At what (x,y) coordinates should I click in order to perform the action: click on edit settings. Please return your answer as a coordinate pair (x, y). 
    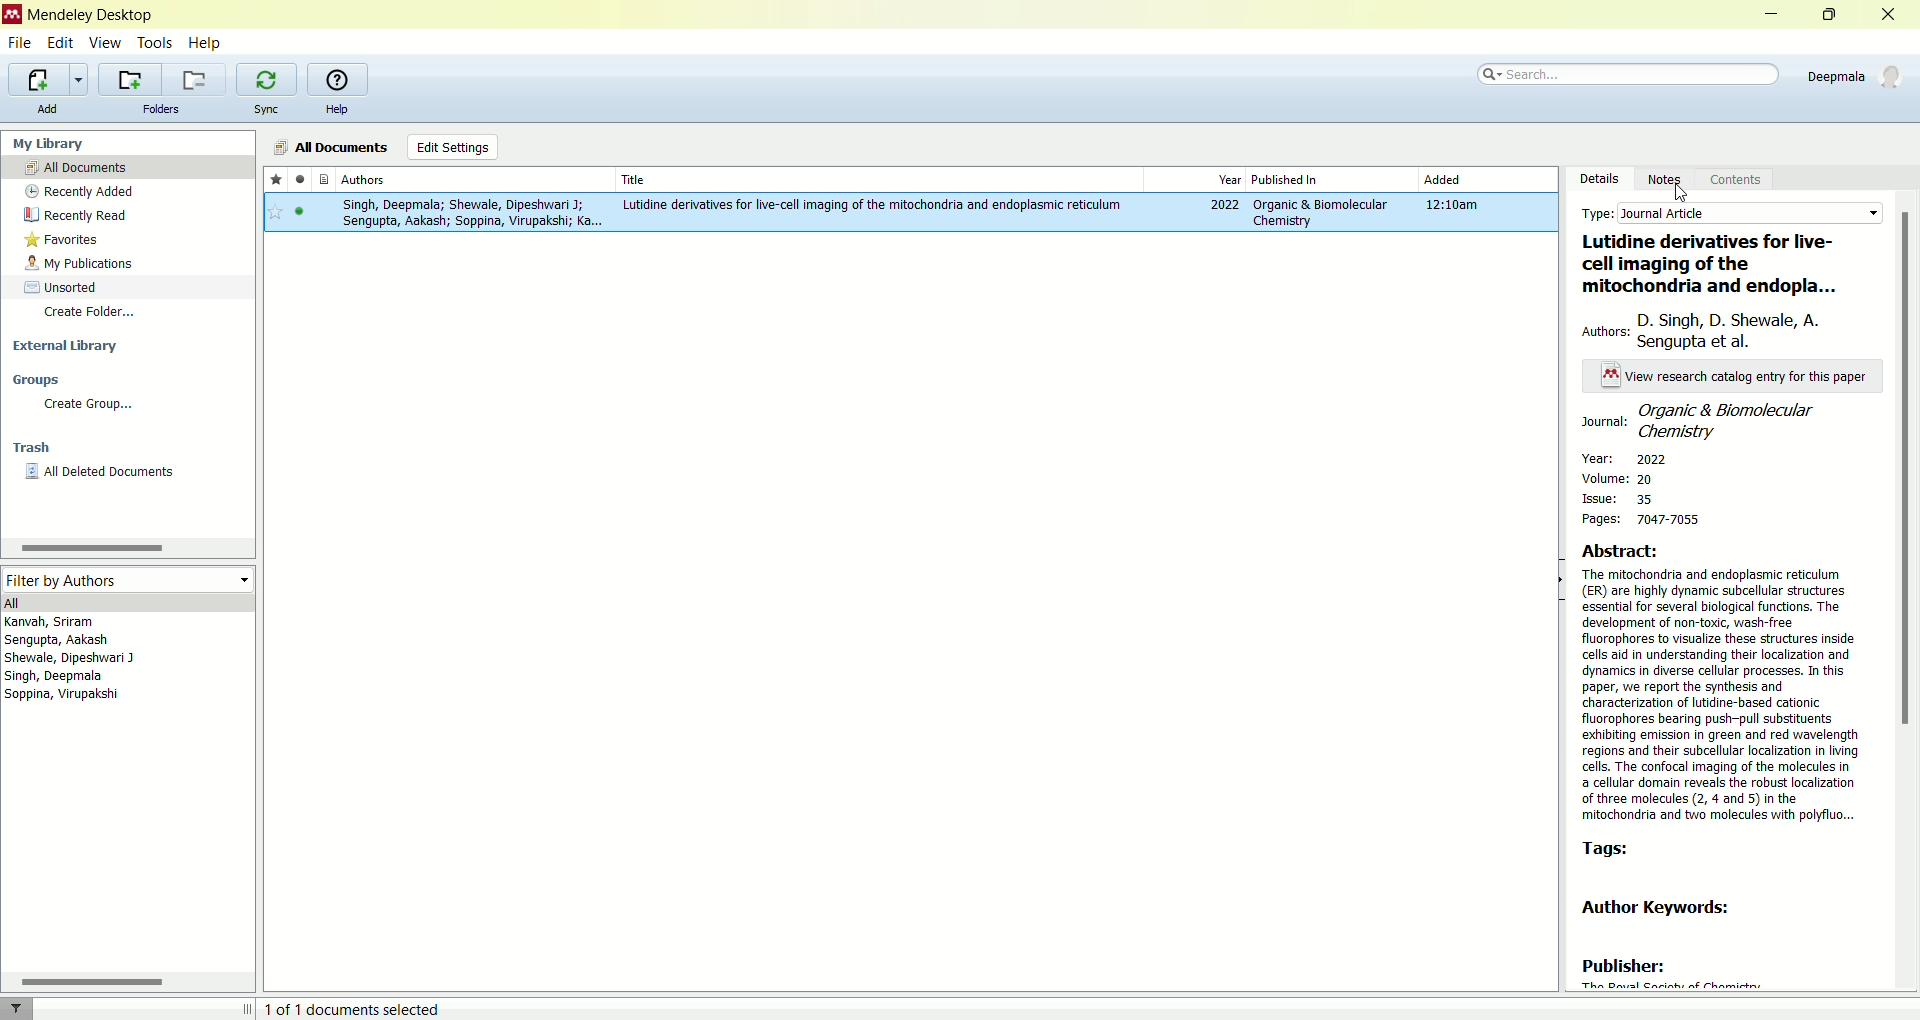
    Looking at the image, I should click on (451, 147).